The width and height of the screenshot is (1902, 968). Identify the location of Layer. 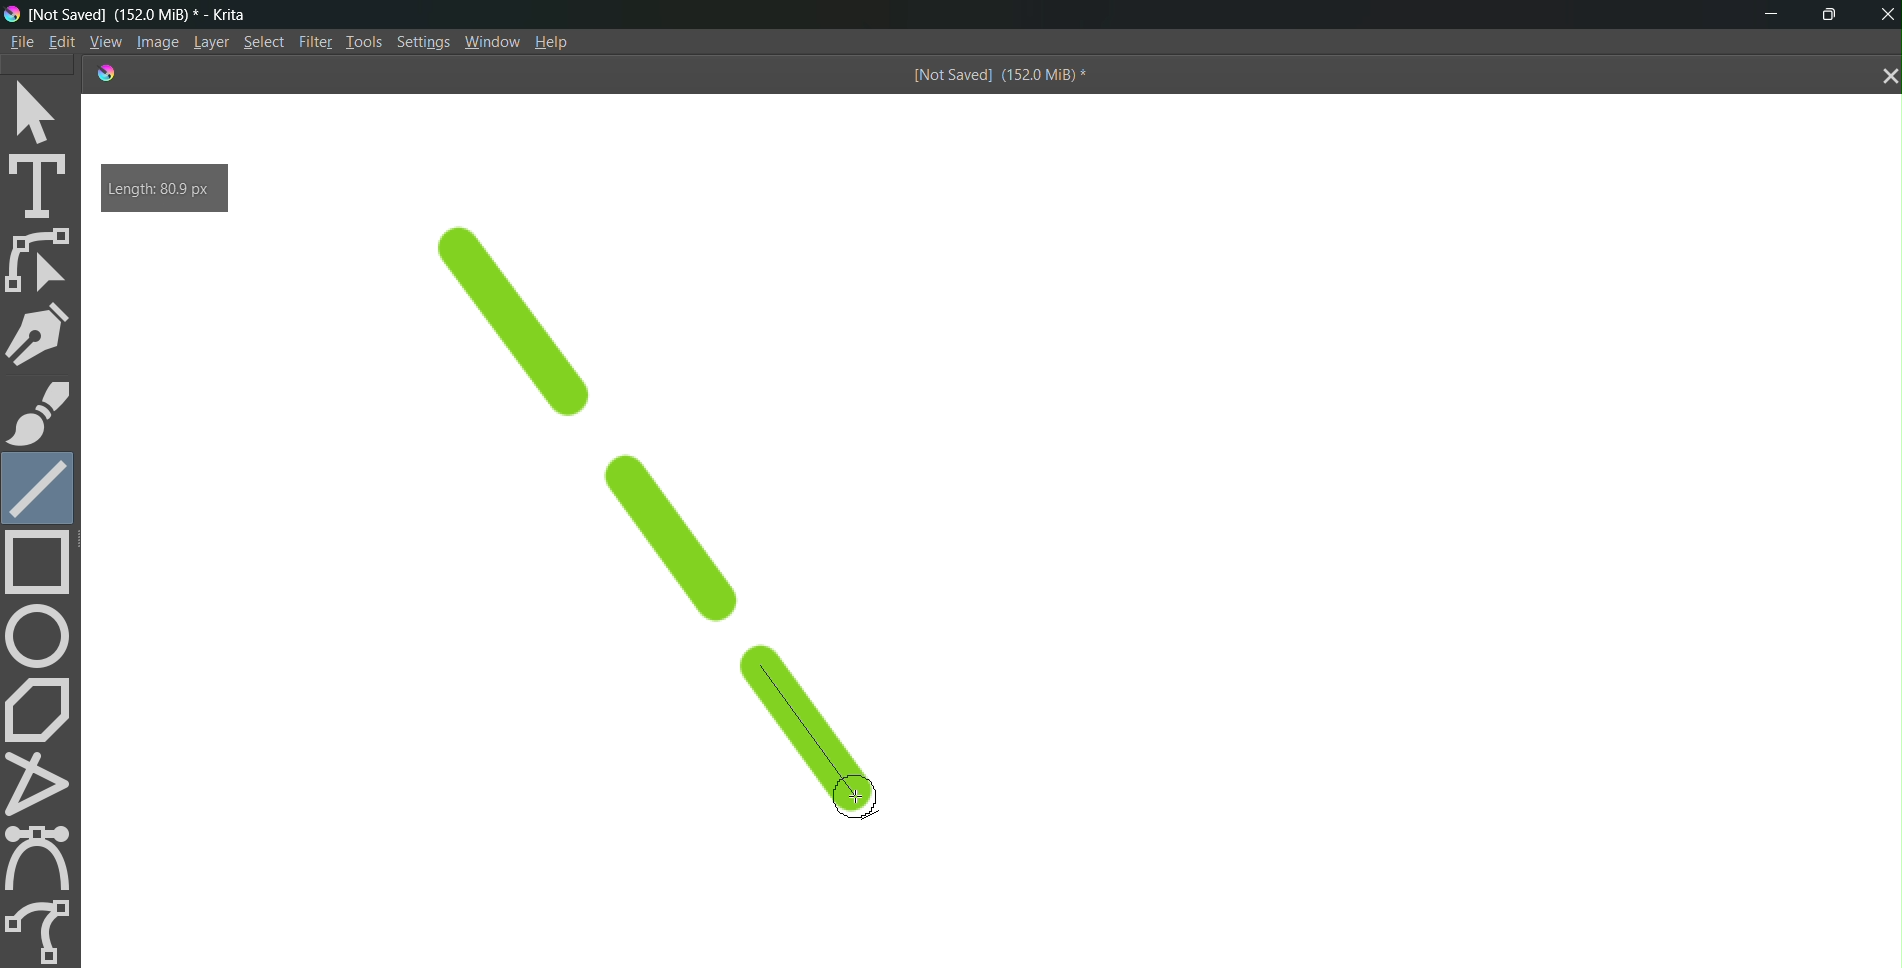
(207, 43).